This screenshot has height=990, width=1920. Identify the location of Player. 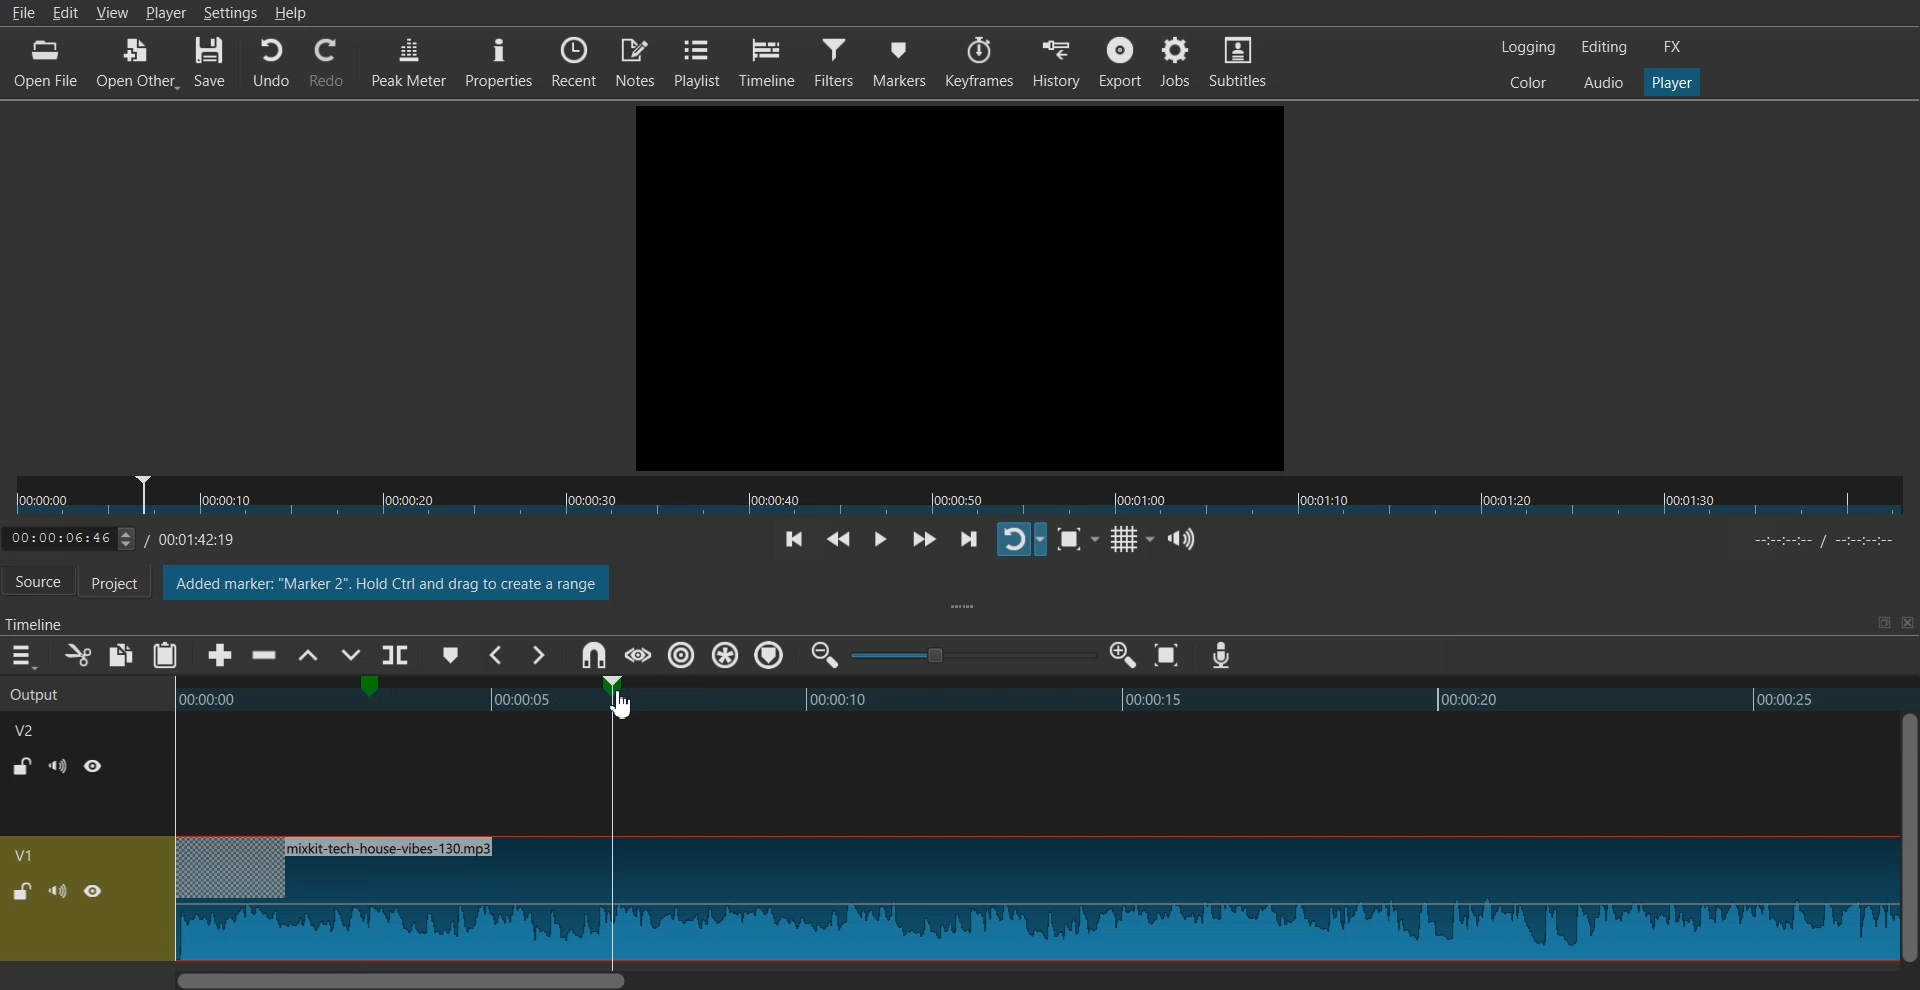
(1673, 83).